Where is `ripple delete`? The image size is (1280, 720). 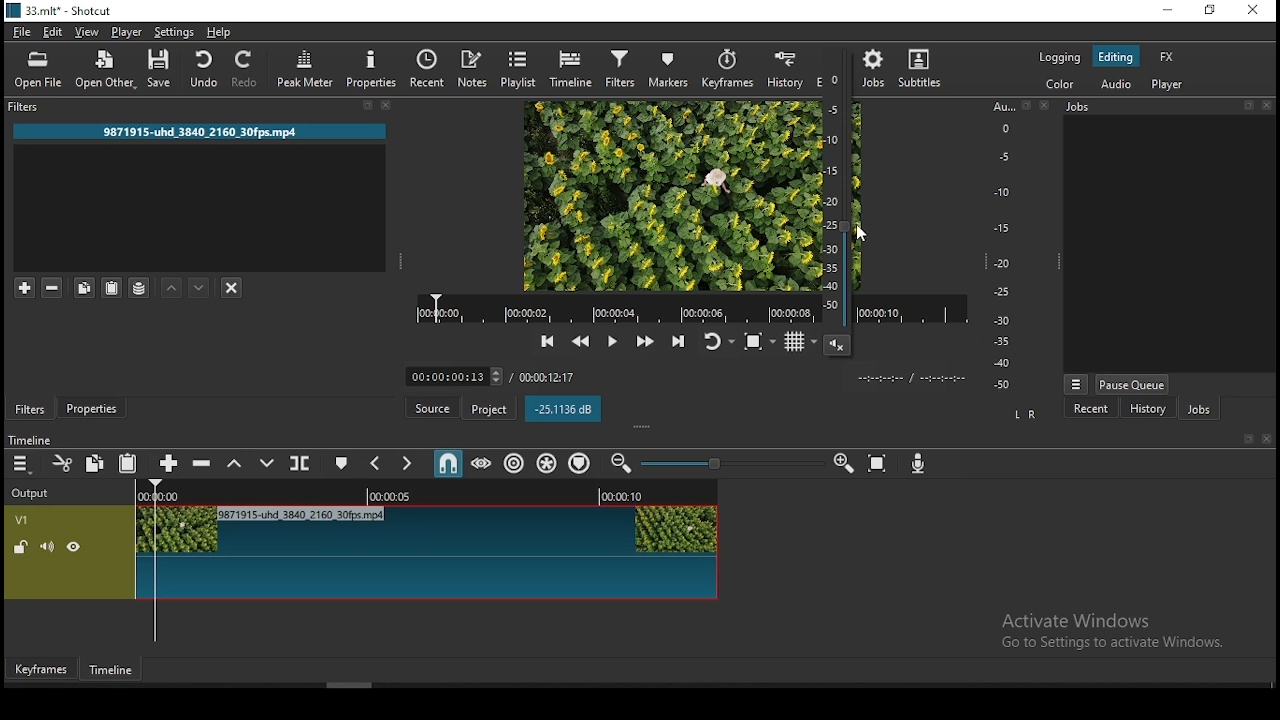
ripple delete is located at coordinates (205, 465).